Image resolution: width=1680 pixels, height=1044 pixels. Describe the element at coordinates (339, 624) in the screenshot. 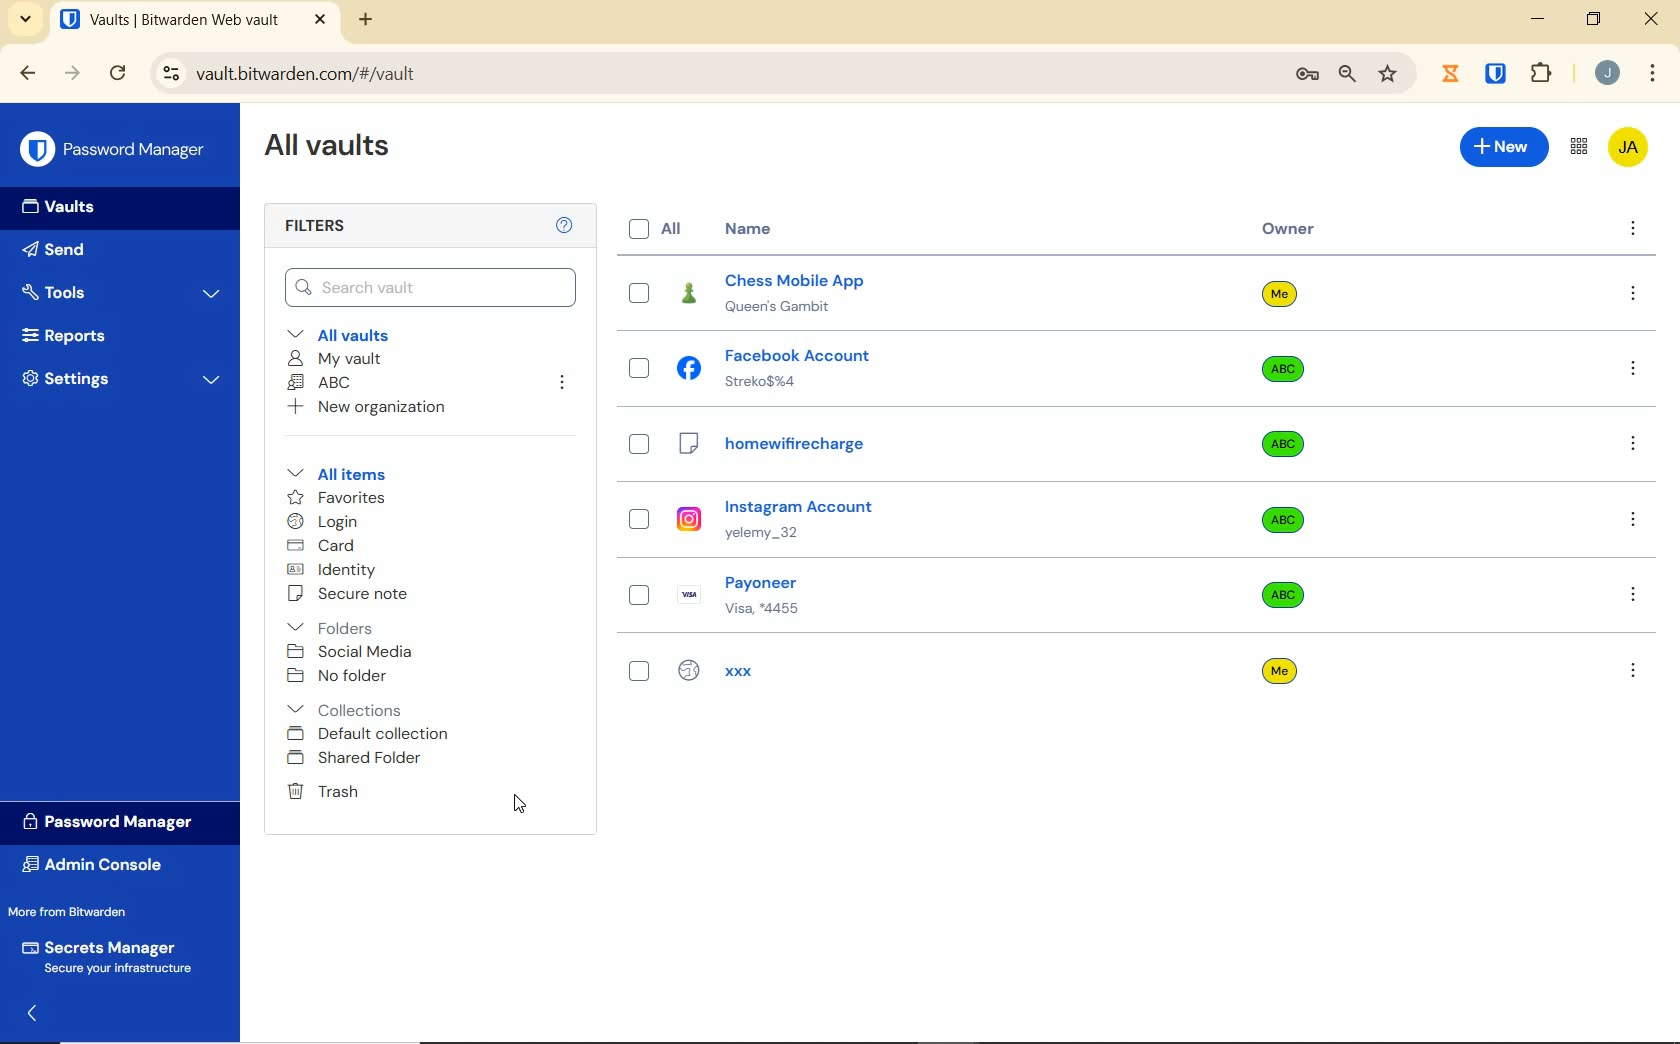

I see `folders` at that location.